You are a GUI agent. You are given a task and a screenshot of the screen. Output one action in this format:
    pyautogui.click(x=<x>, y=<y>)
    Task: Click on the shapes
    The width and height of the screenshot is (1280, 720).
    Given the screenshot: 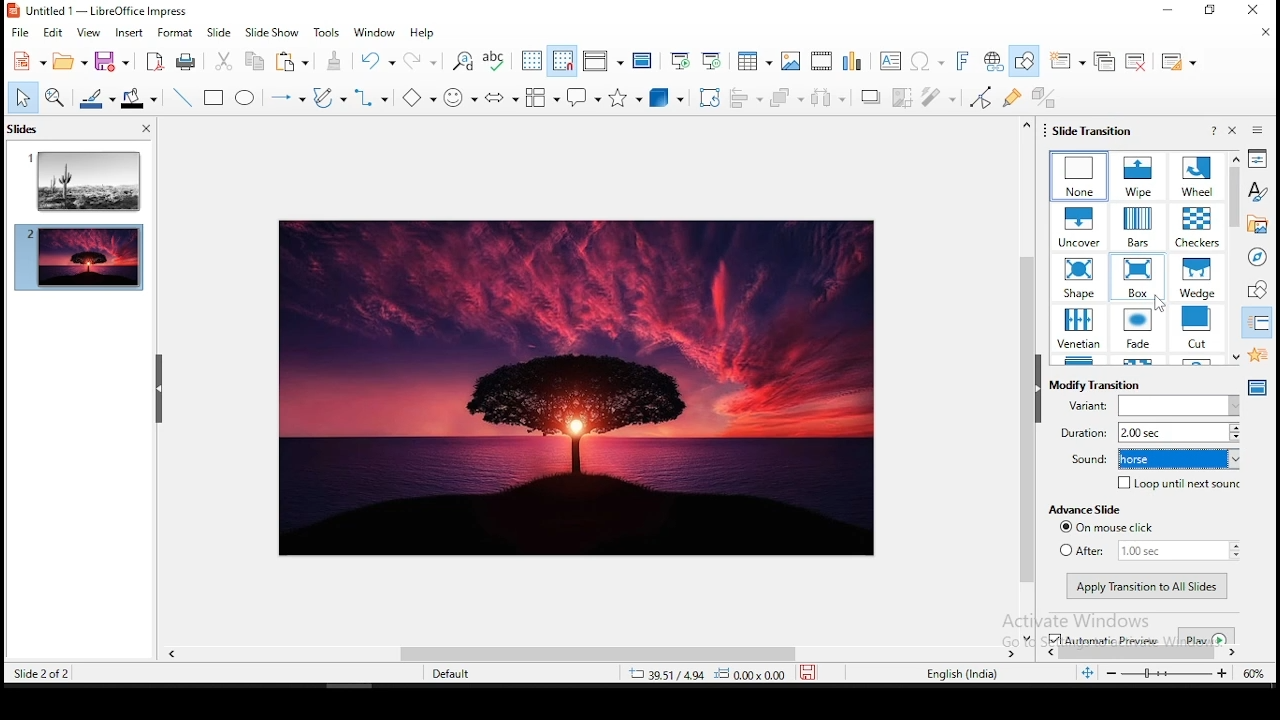 What is the action you would take?
    pyautogui.click(x=1259, y=290)
    